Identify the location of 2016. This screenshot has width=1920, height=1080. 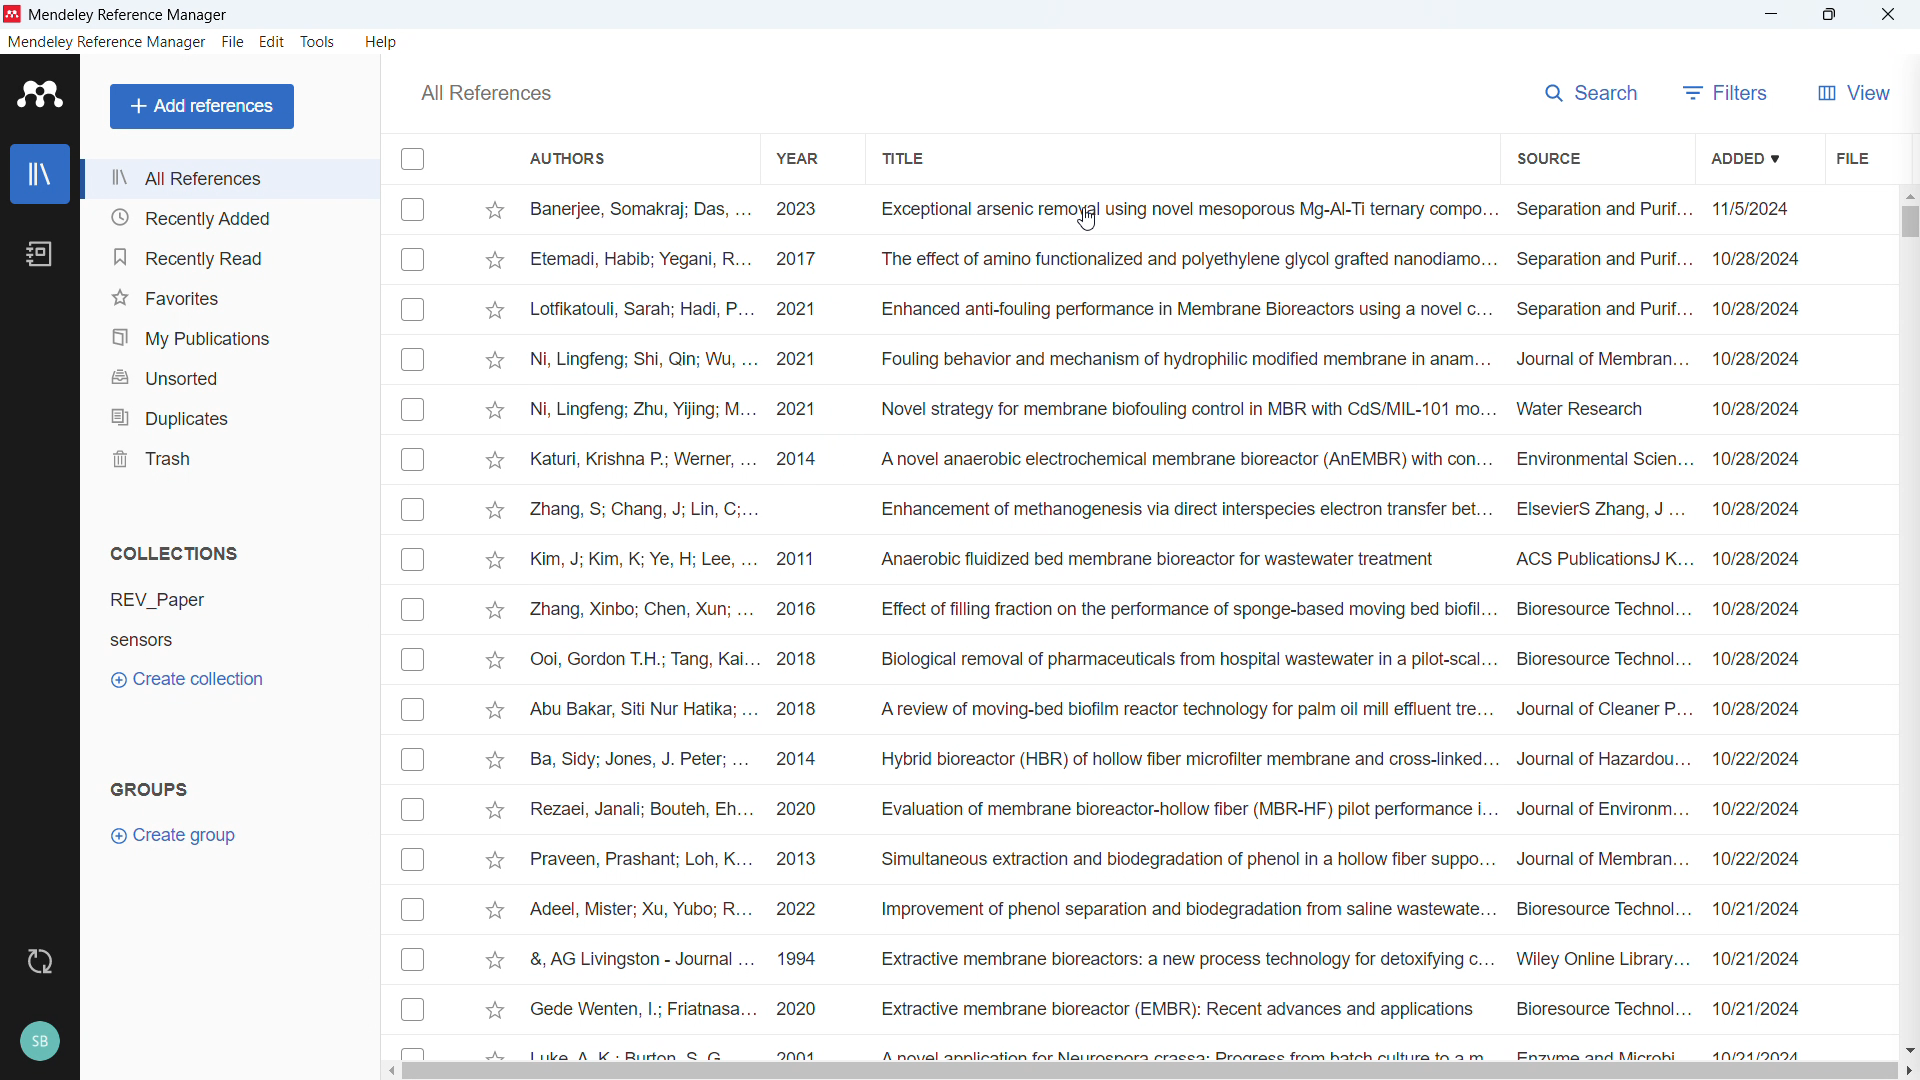
(805, 611).